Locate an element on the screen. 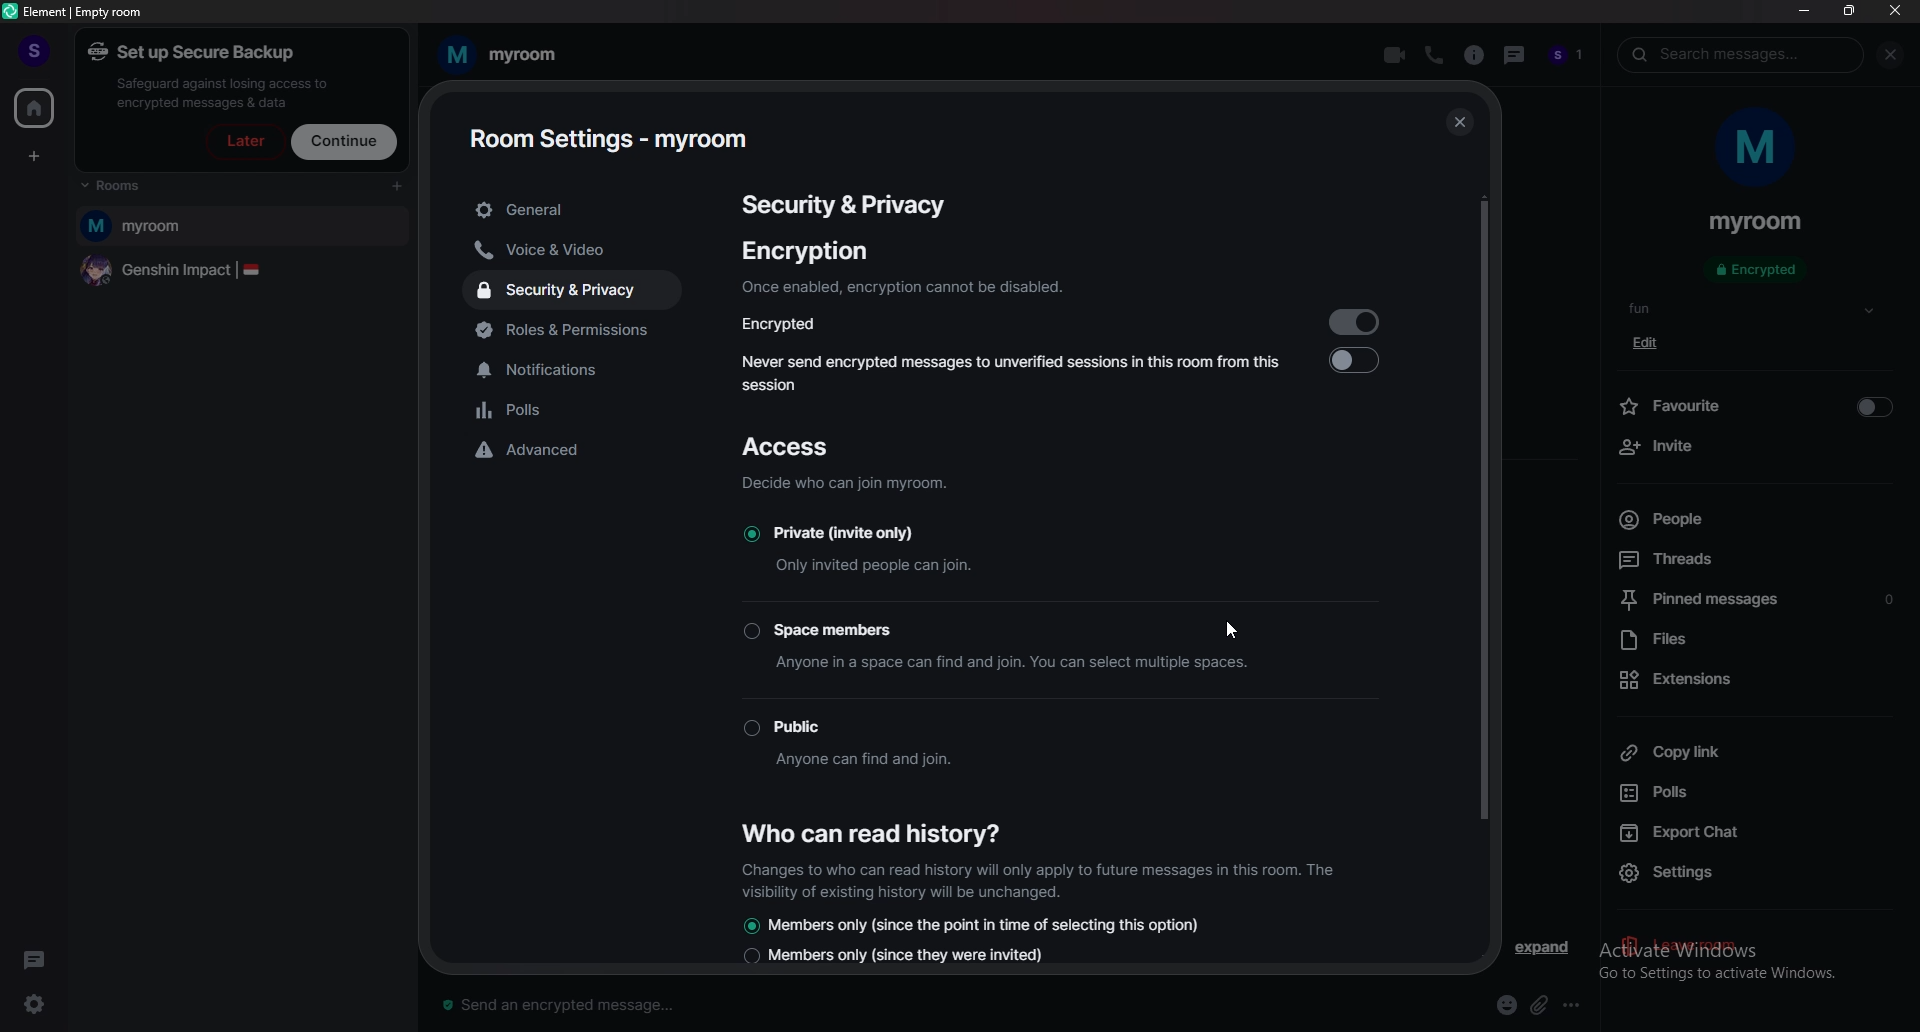 Image resolution: width=1920 pixels, height=1032 pixels. people is located at coordinates (1570, 56).